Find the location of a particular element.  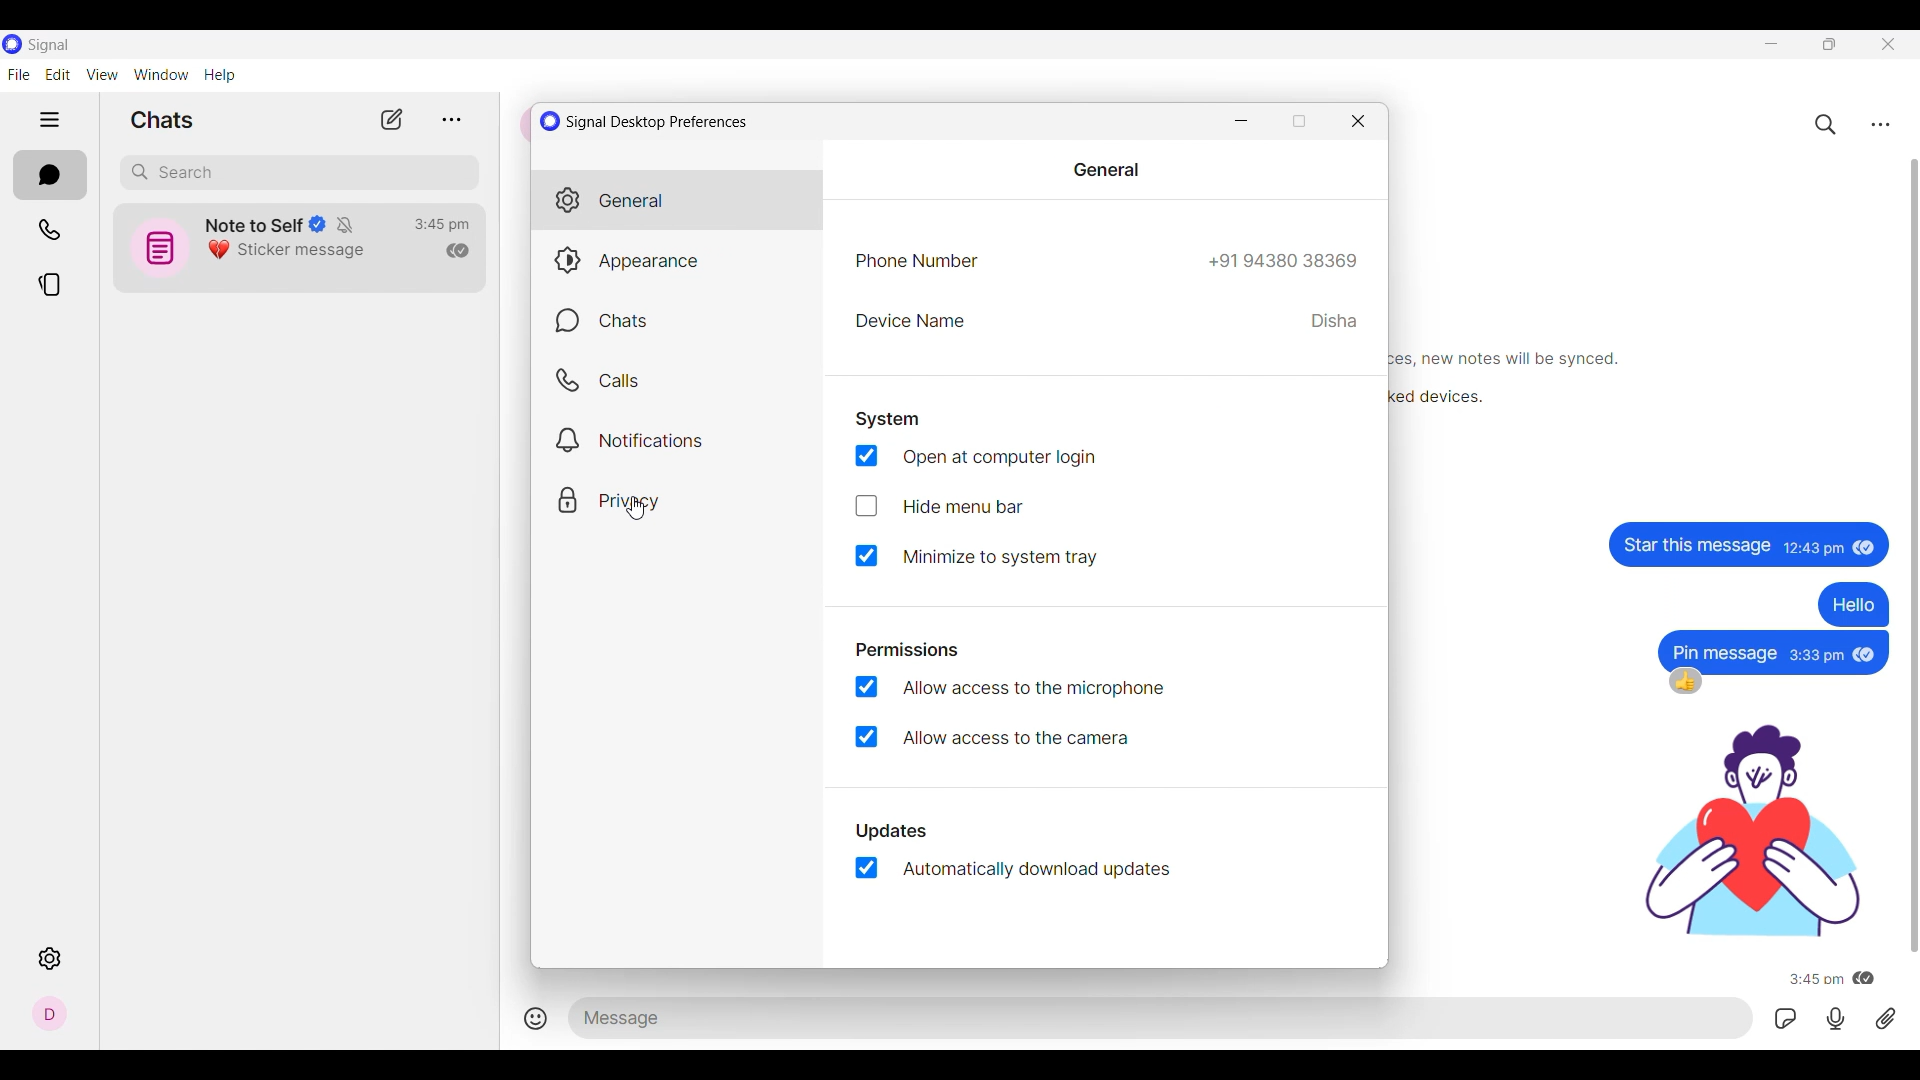

updates is located at coordinates (893, 831).